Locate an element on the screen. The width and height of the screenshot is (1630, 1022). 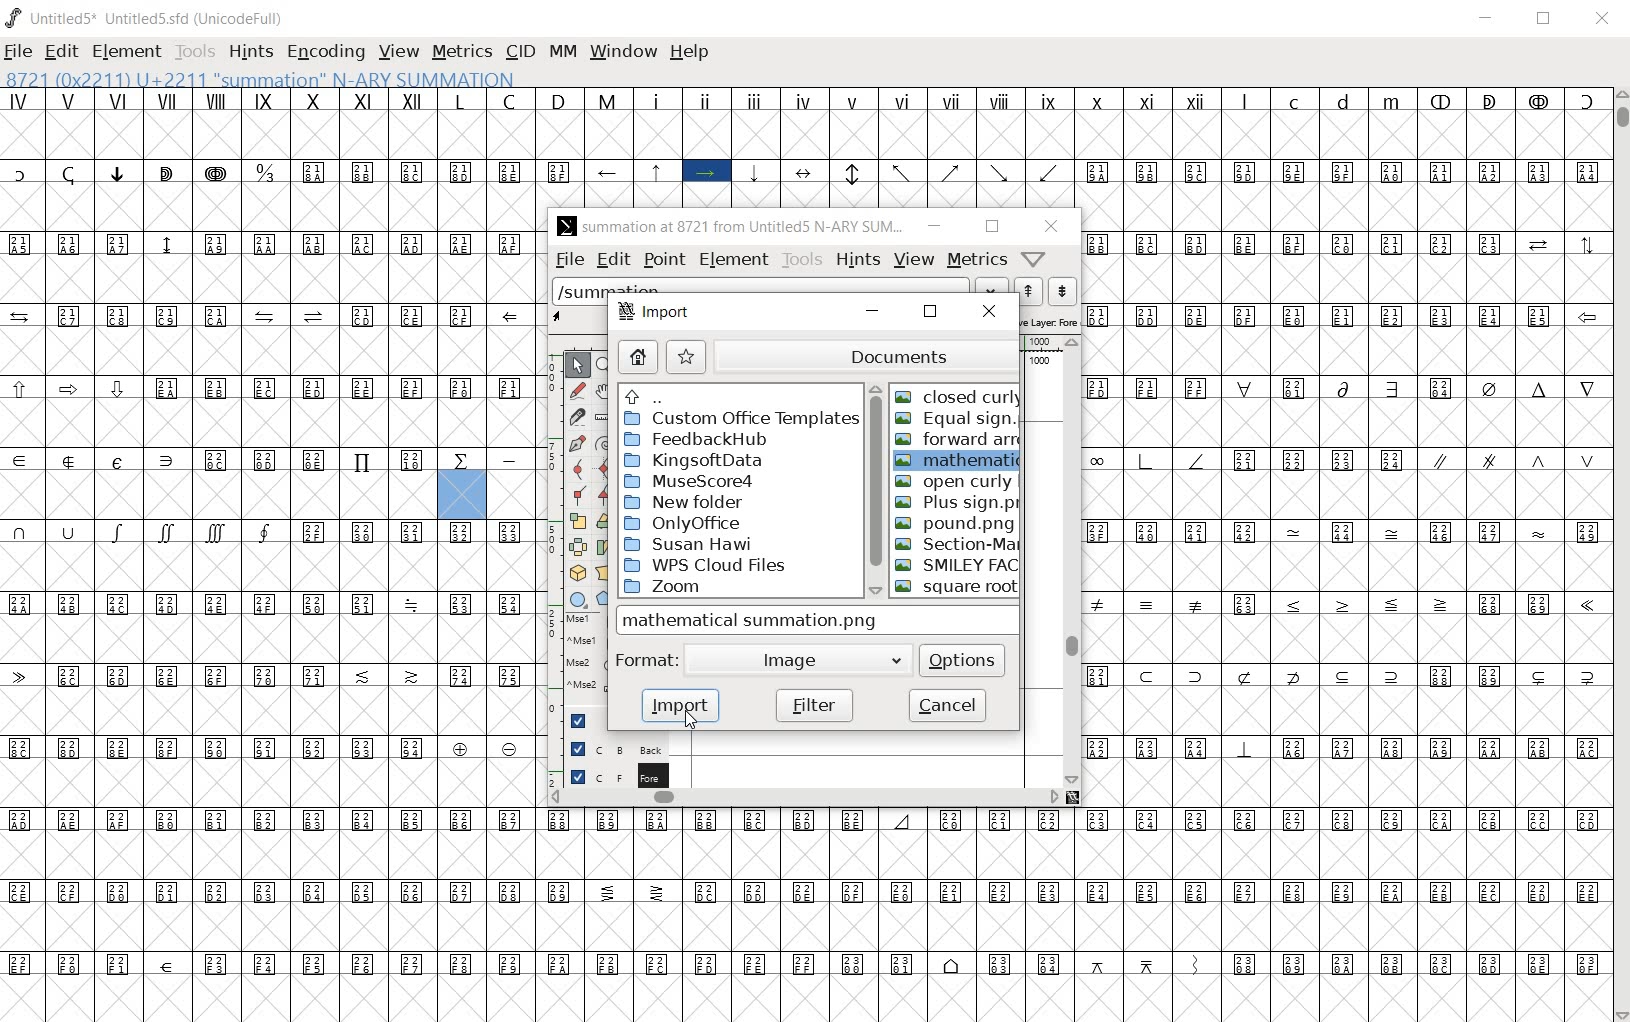
CID is located at coordinates (518, 52).